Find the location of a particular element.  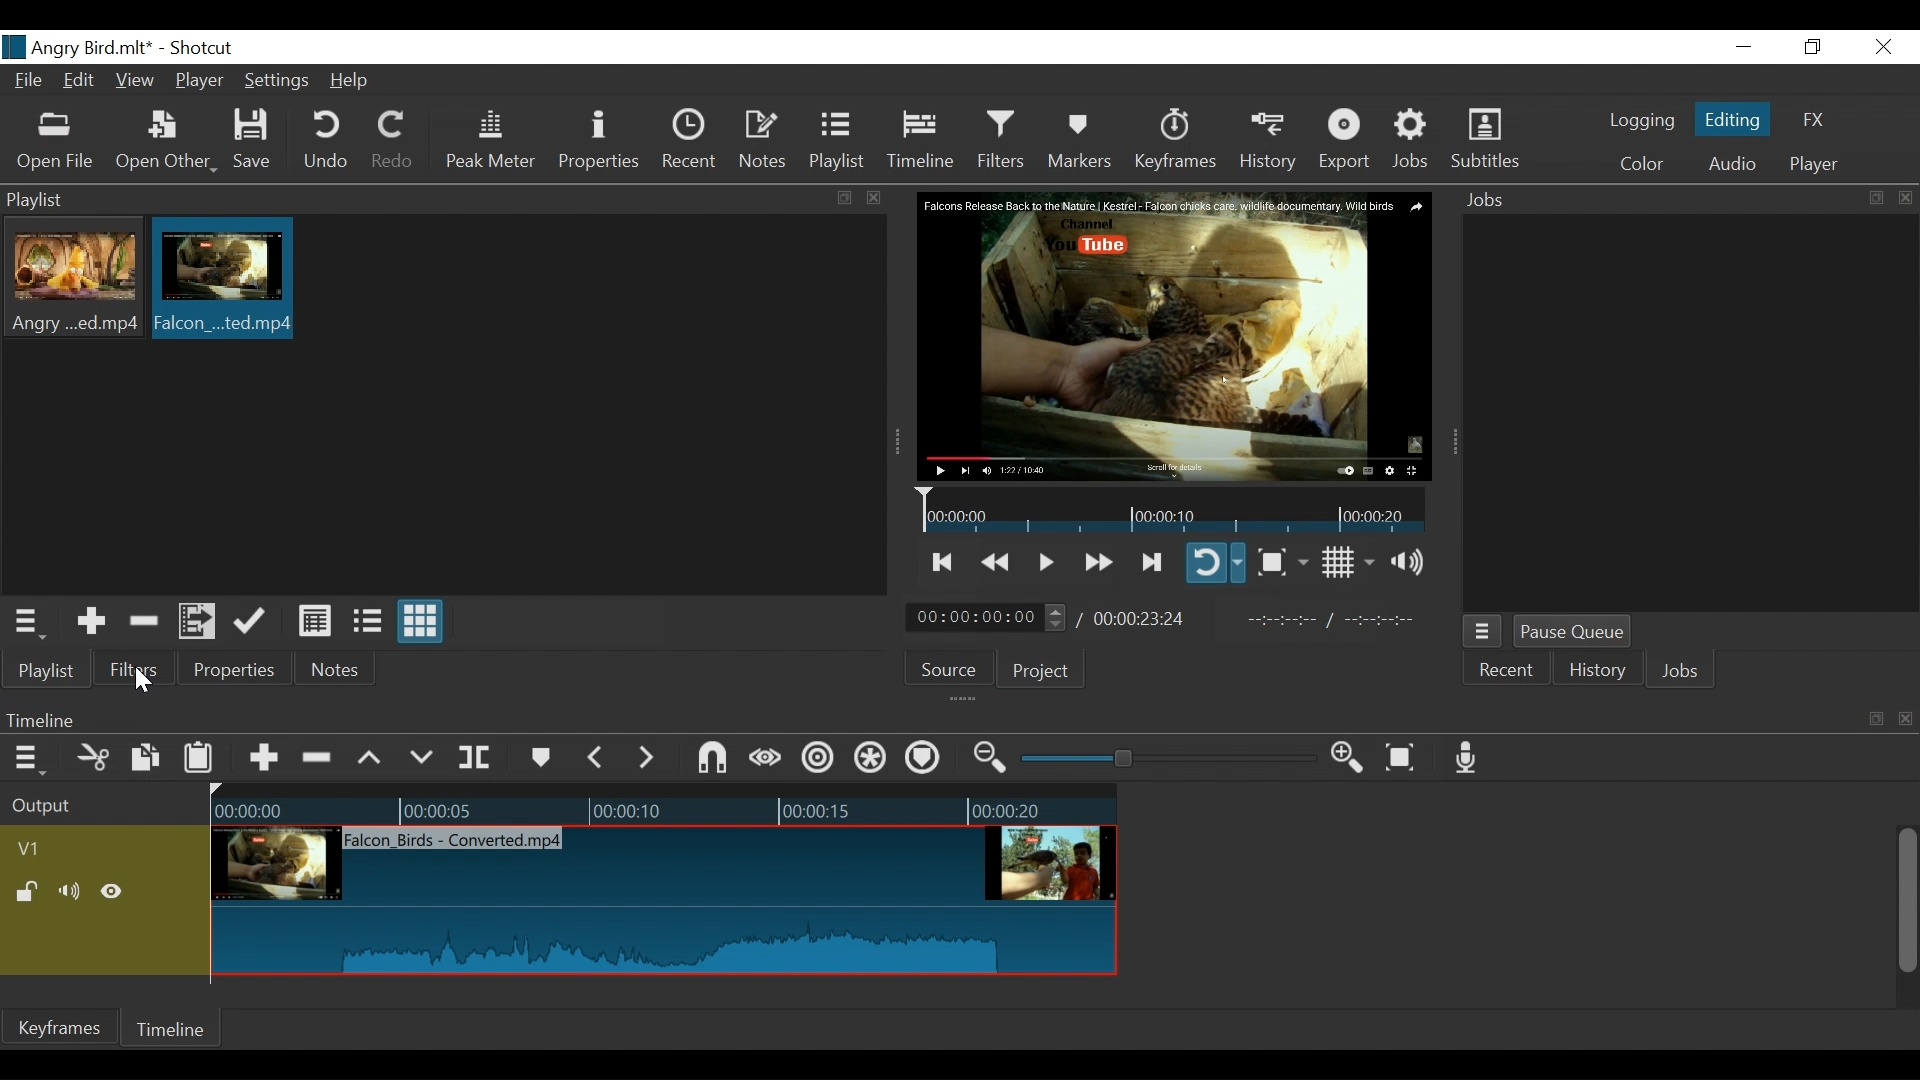

Toggle player looping is located at coordinates (1215, 562).